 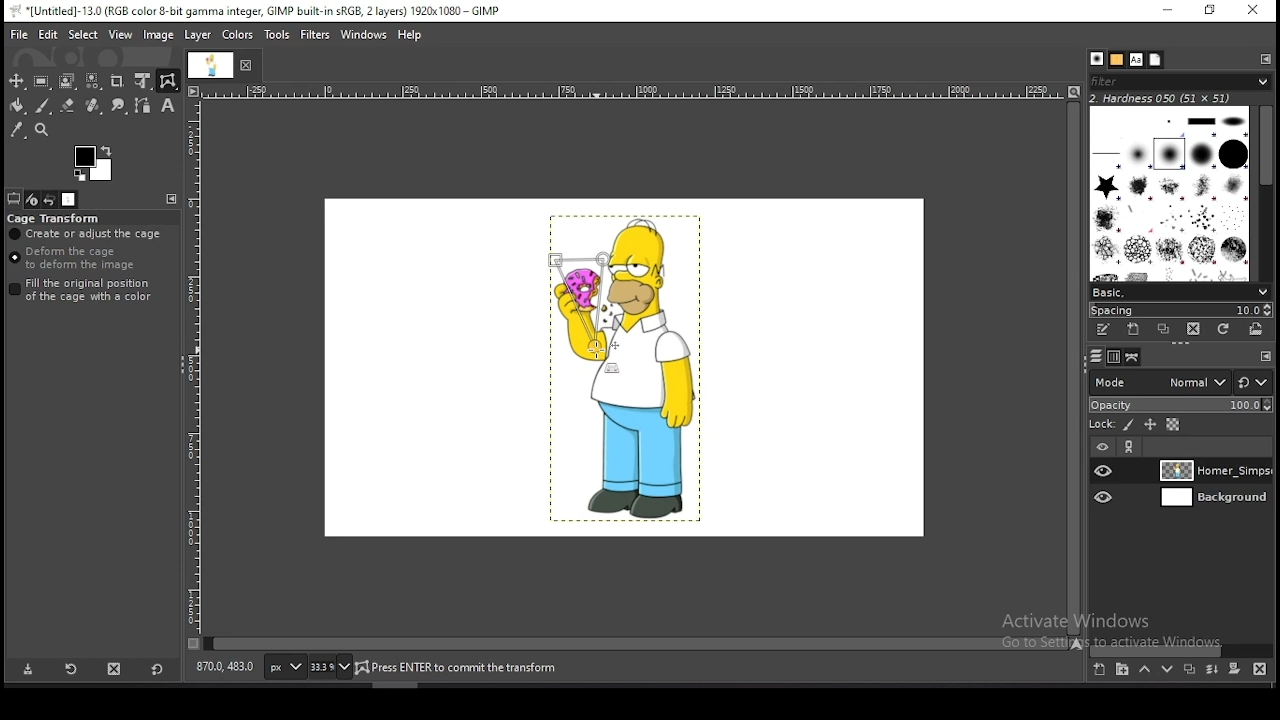 What do you see at coordinates (634, 92) in the screenshot?
I see `scale` at bounding box center [634, 92].